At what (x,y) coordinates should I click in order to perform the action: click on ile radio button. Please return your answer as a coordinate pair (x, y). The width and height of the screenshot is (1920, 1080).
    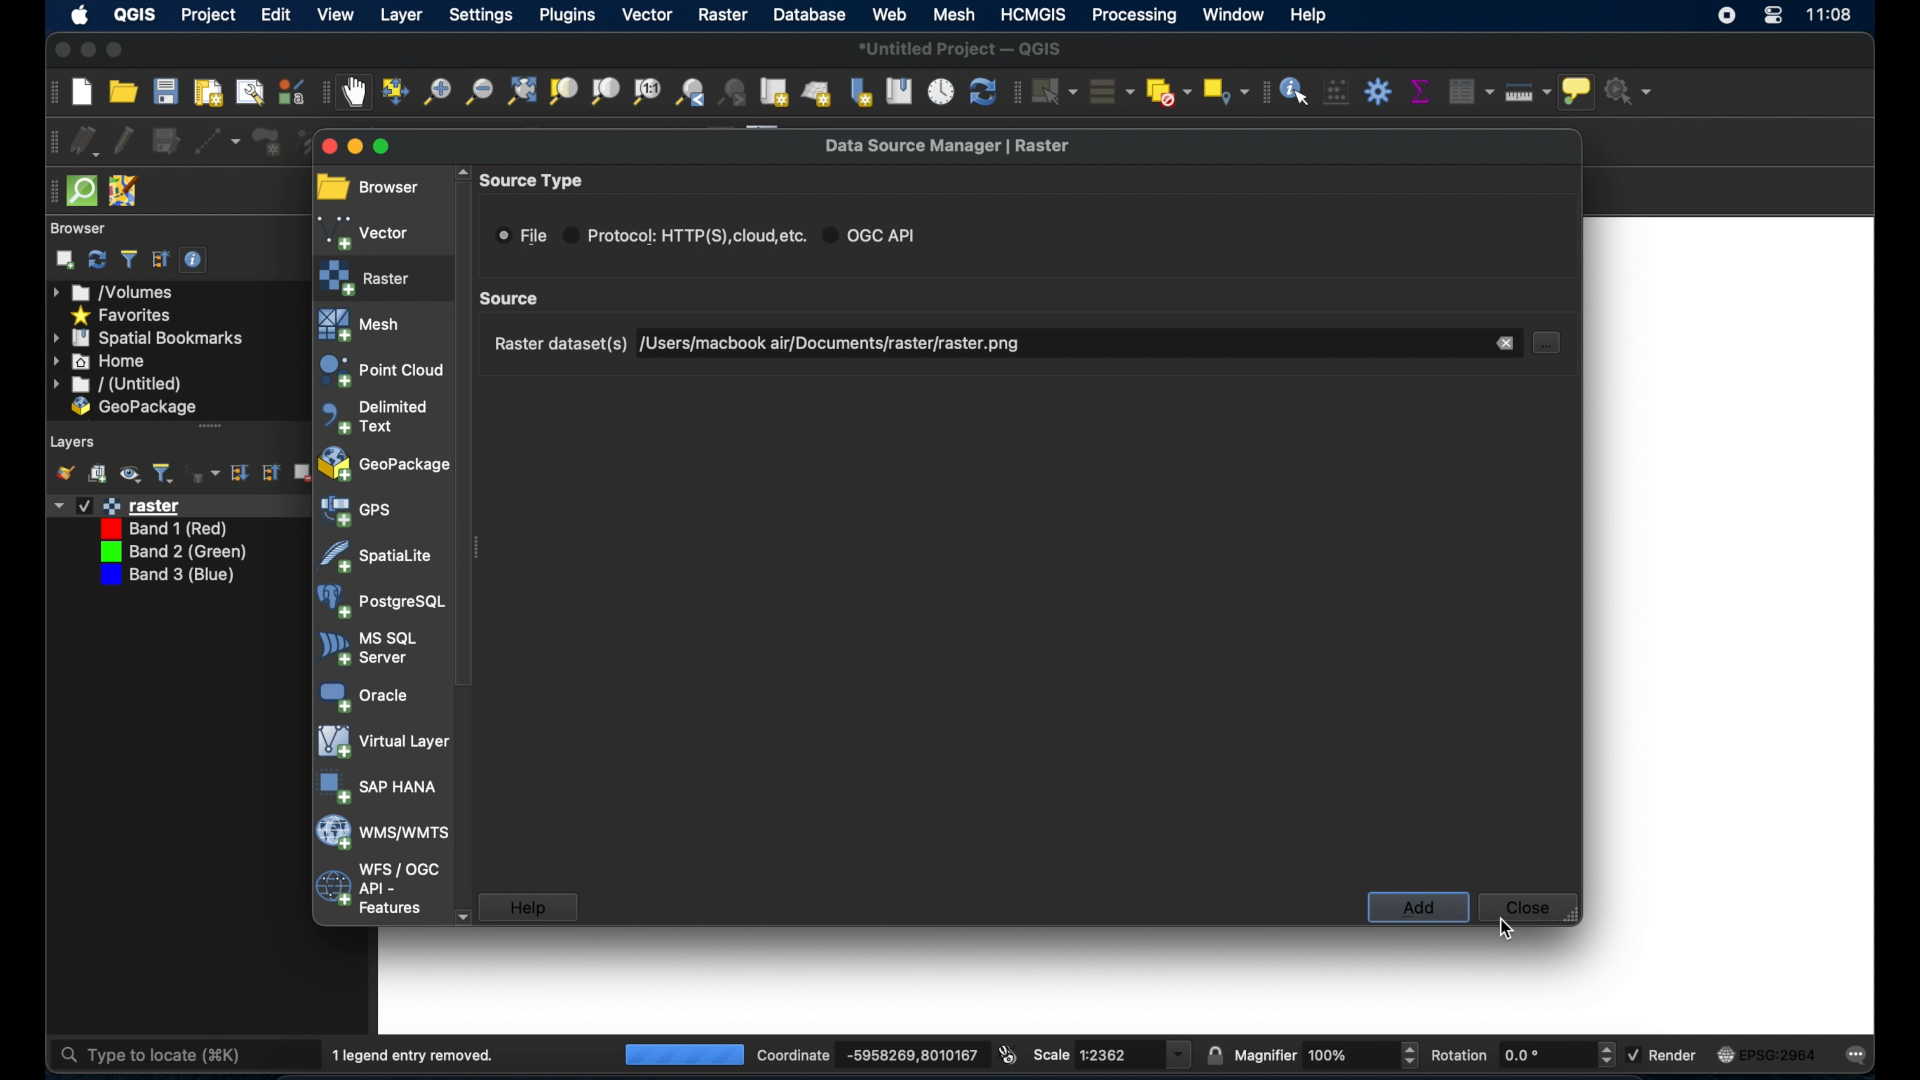
    Looking at the image, I should click on (521, 236).